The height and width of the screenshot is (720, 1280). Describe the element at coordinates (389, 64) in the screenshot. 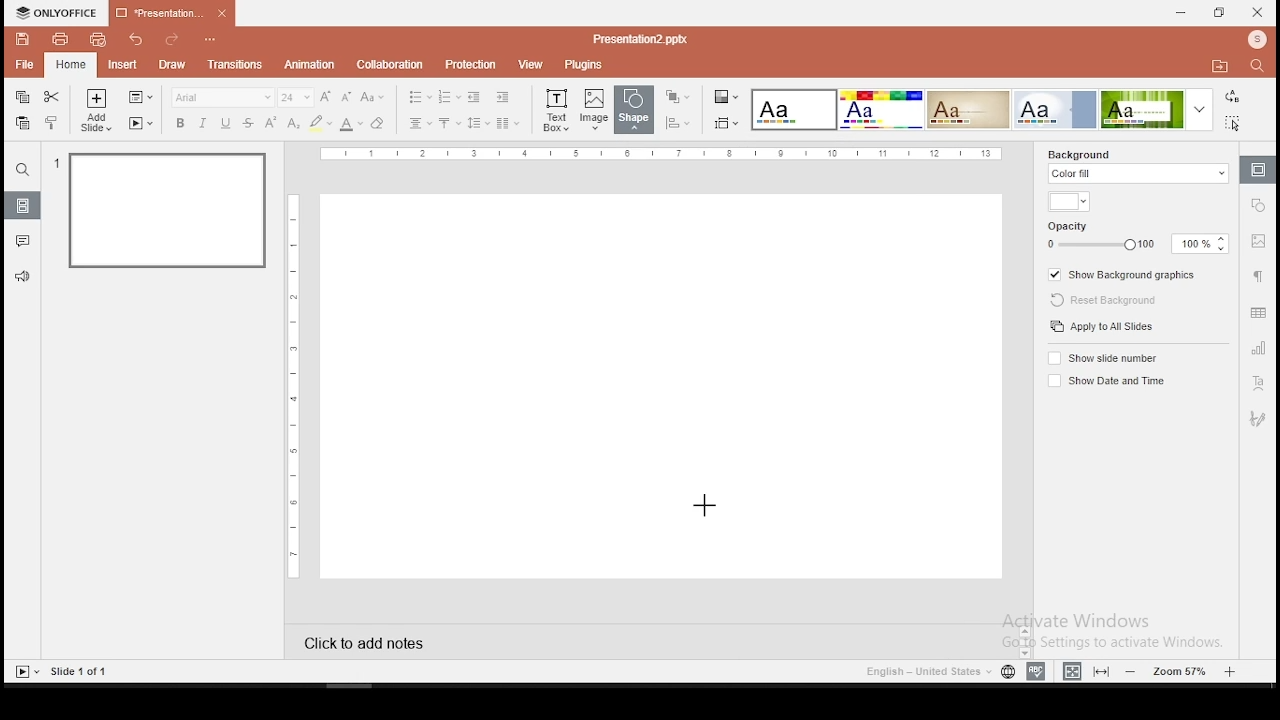

I see `collaboration` at that location.